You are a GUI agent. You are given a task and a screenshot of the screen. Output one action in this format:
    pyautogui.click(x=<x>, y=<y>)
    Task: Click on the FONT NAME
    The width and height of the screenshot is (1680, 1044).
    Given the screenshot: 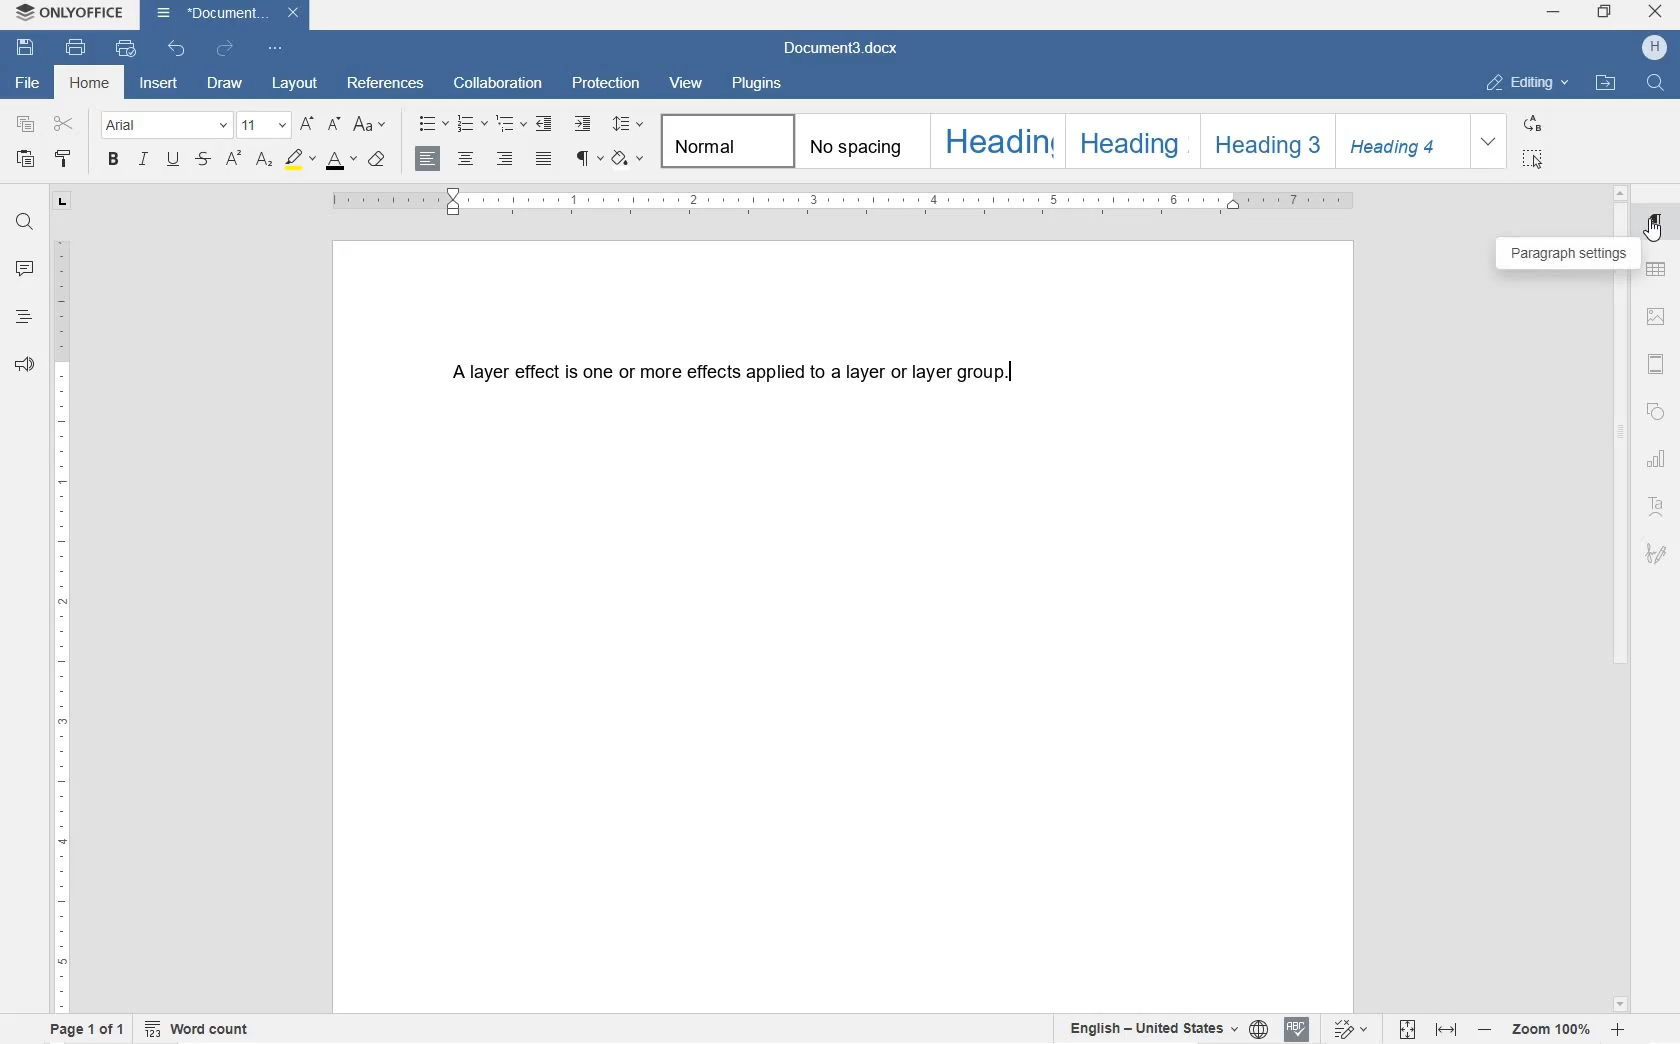 What is the action you would take?
    pyautogui.click(x=163, y=128)
    